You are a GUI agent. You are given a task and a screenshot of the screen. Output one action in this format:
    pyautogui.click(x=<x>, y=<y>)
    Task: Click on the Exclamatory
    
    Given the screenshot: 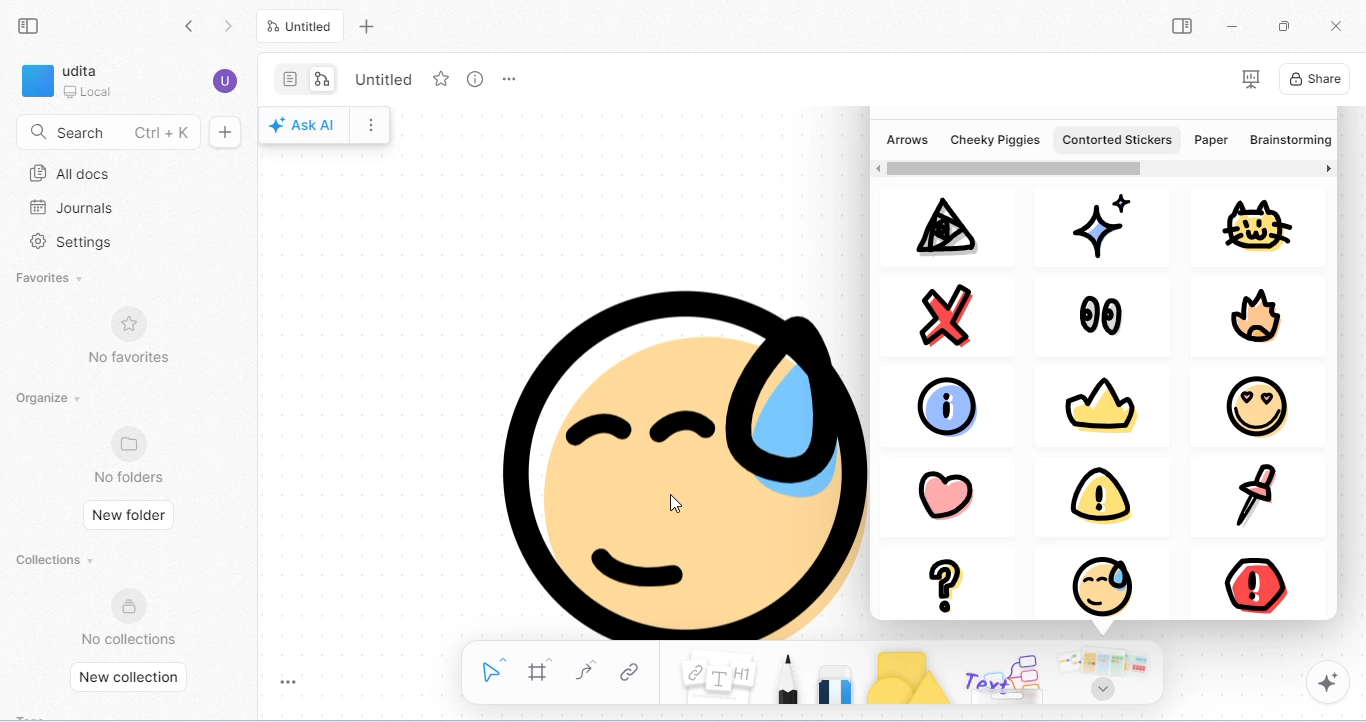 What is the action you would take?
    pyautogui.click(x=1089, y=494)
    